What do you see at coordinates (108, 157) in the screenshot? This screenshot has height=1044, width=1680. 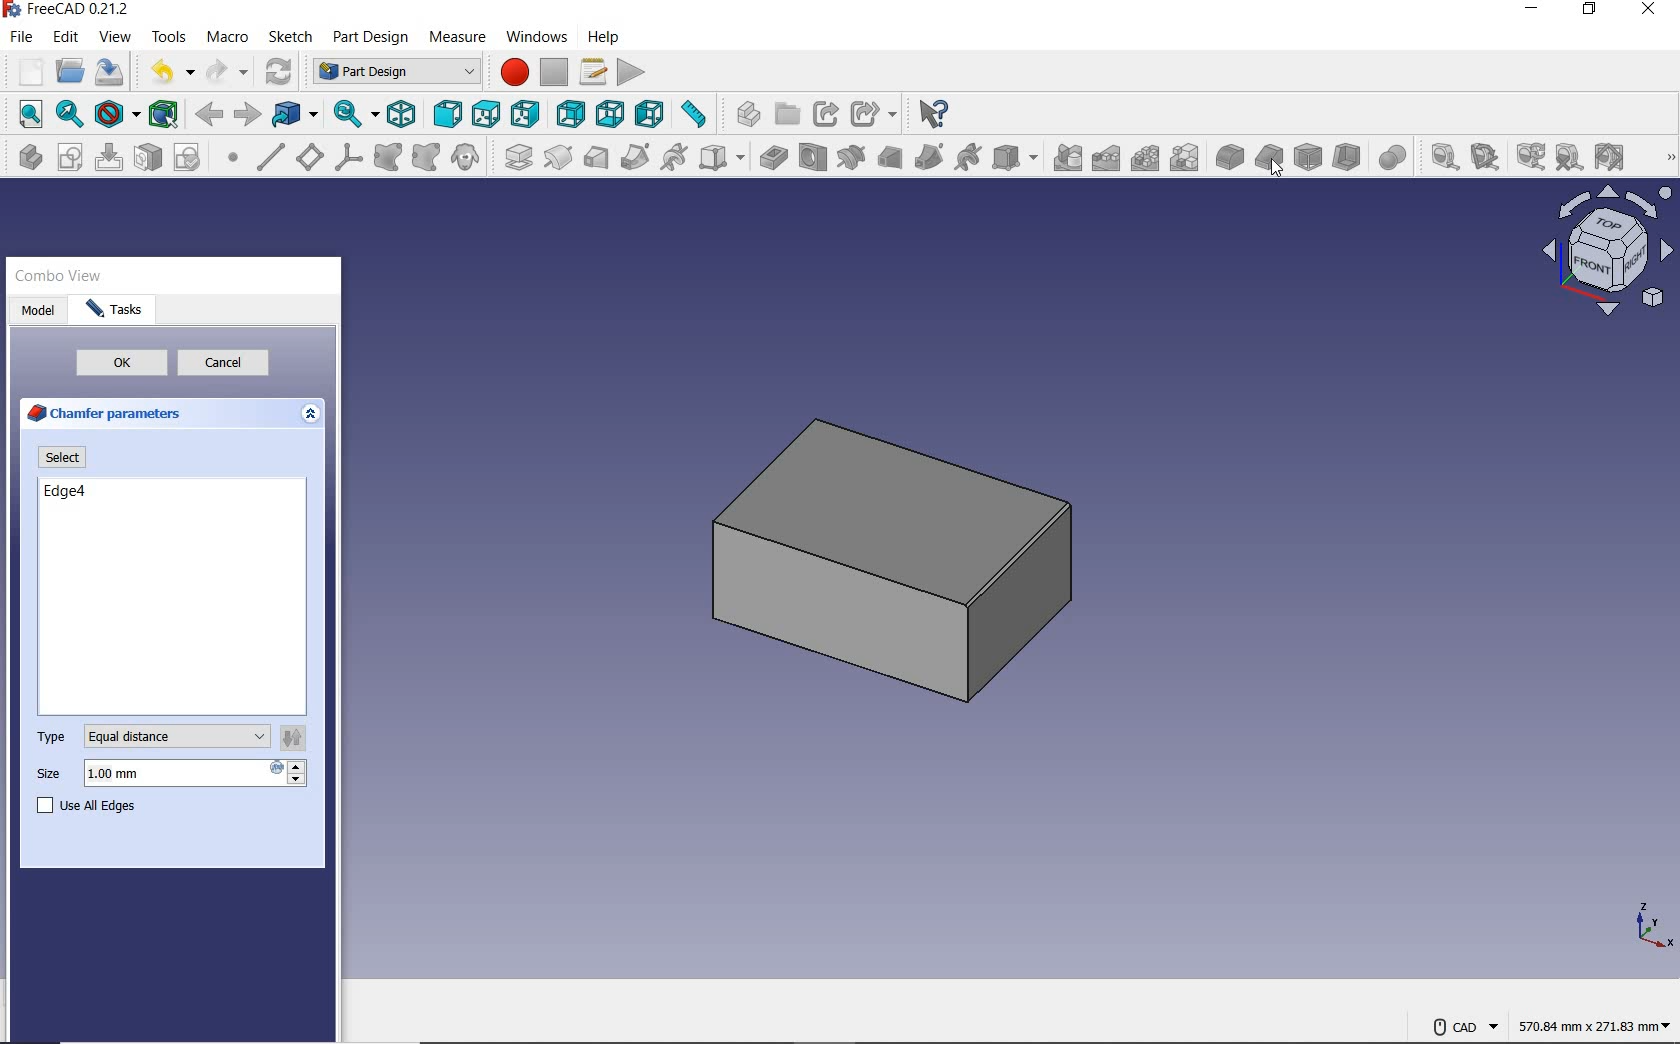 I see `edit sketch` at bounding box center [108, 157].